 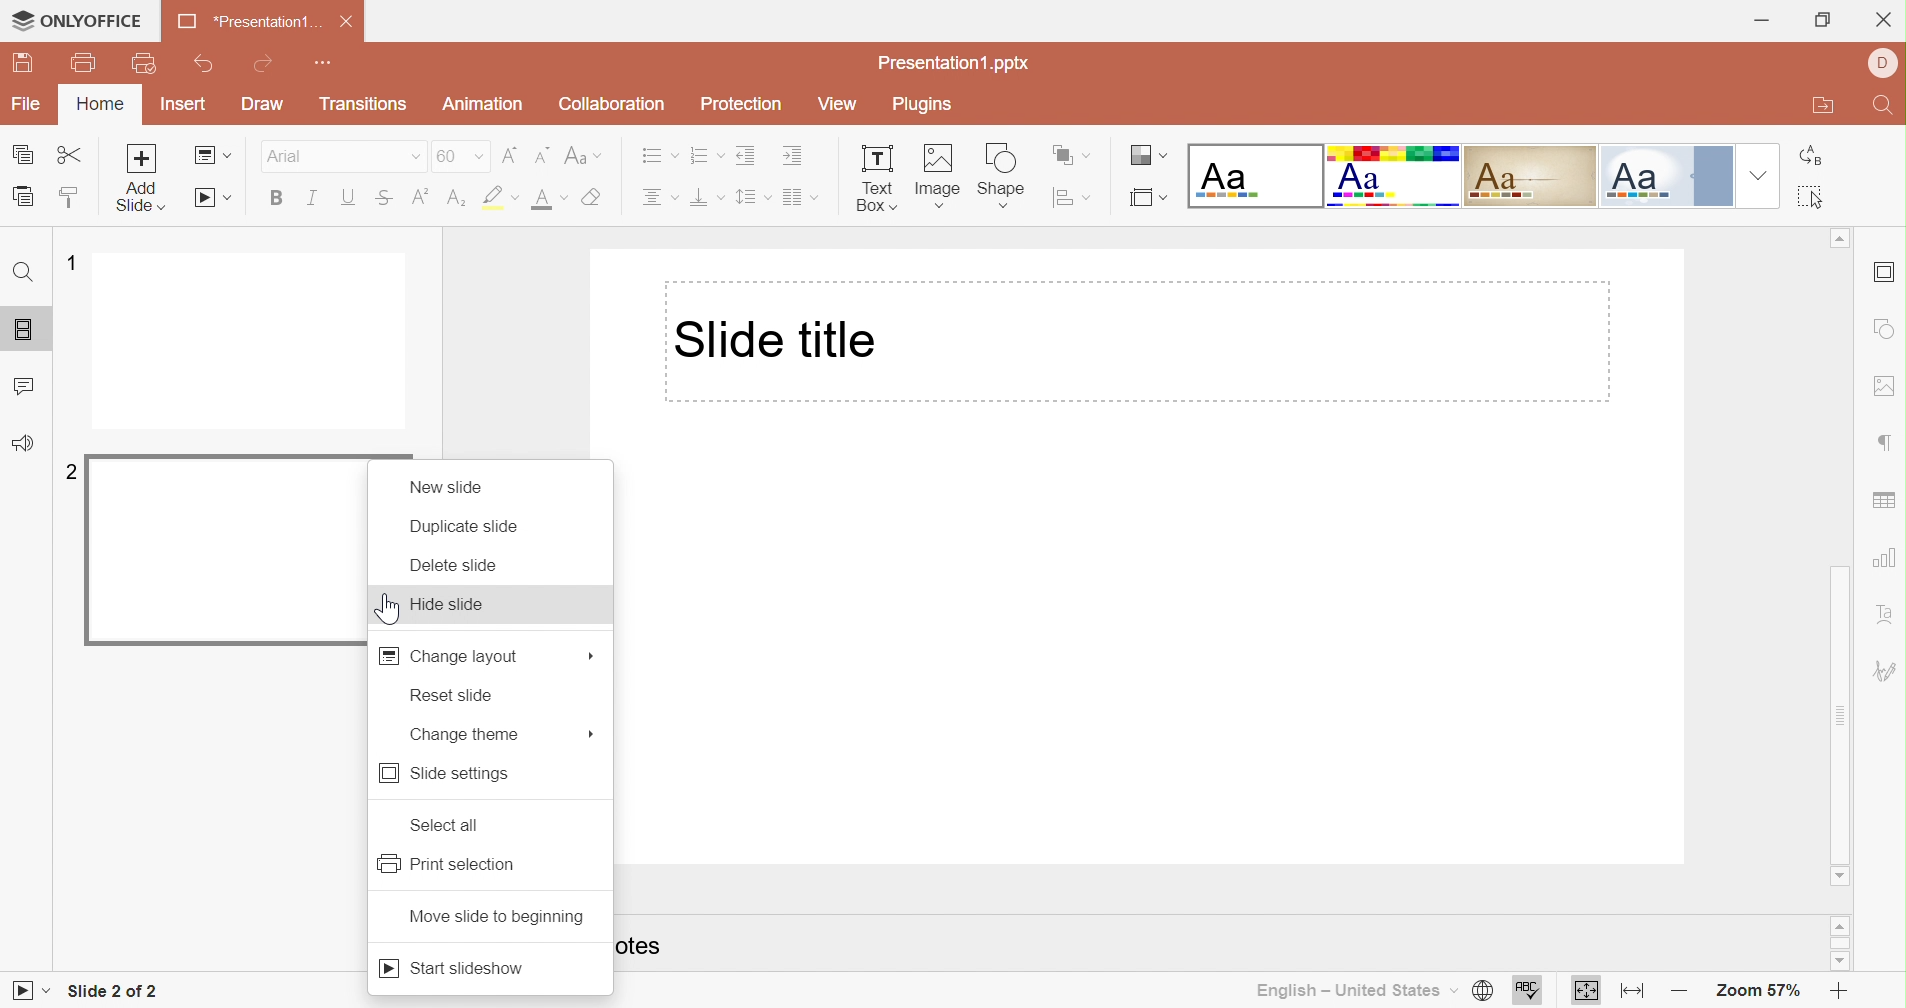 I want to click on Font, so click(x=303, y=159).